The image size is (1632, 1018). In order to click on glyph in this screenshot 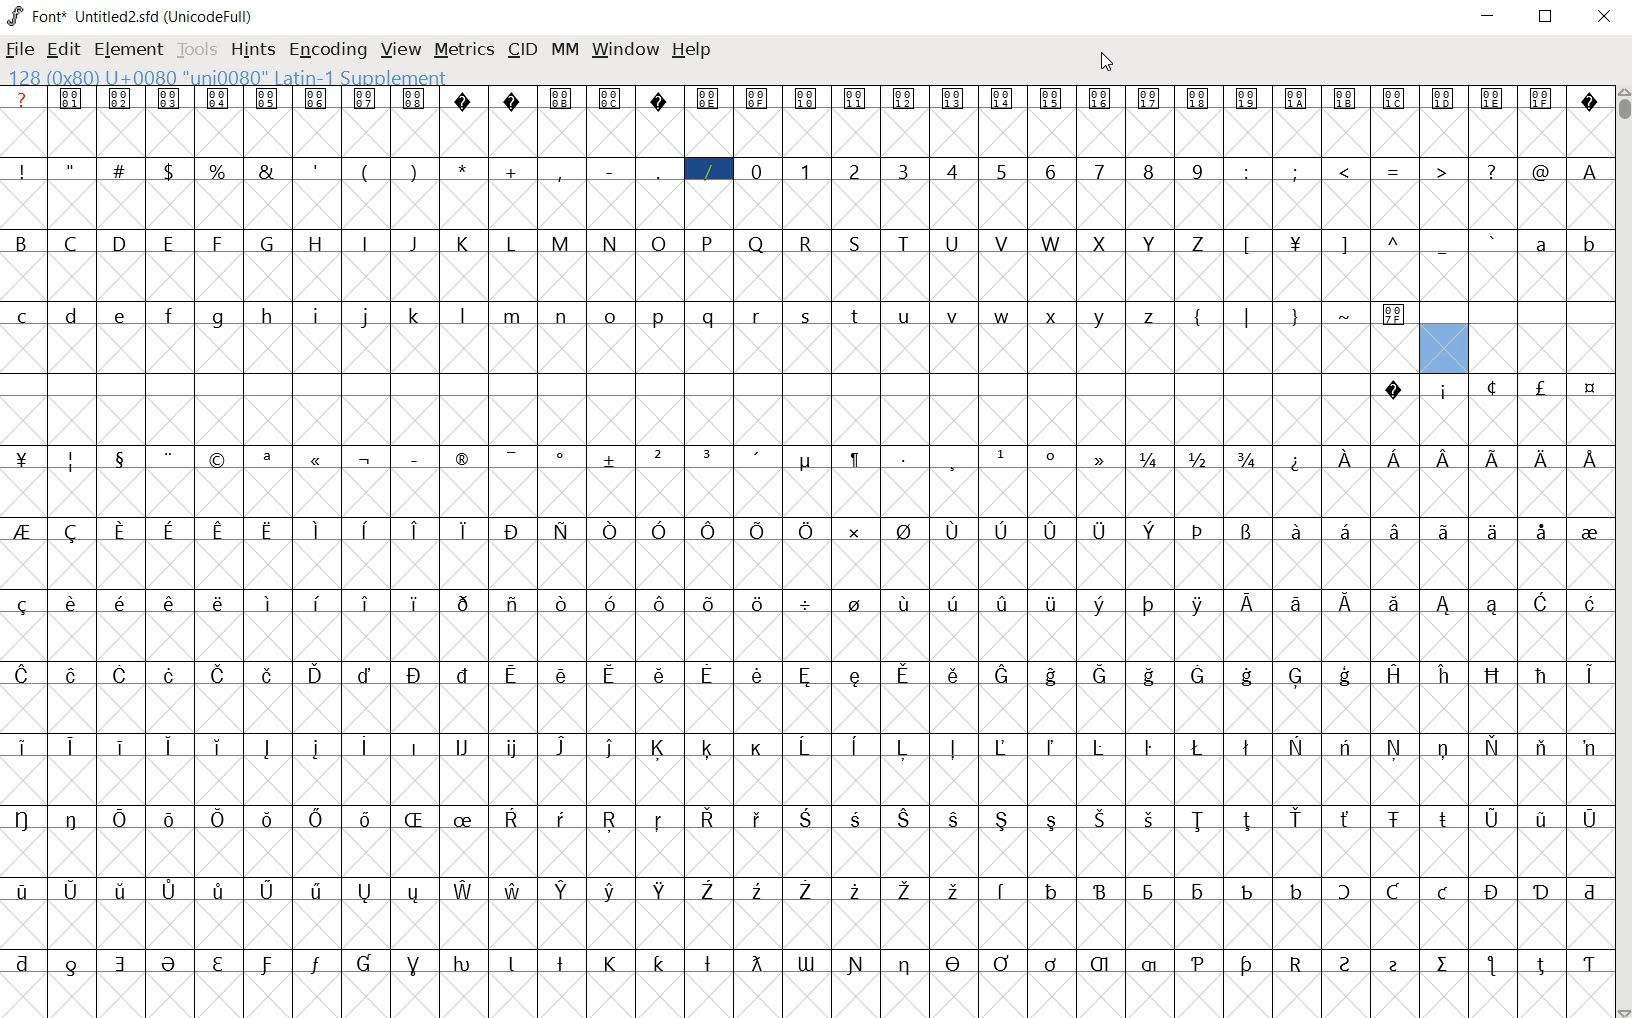, I will do `click(855, 244)`.